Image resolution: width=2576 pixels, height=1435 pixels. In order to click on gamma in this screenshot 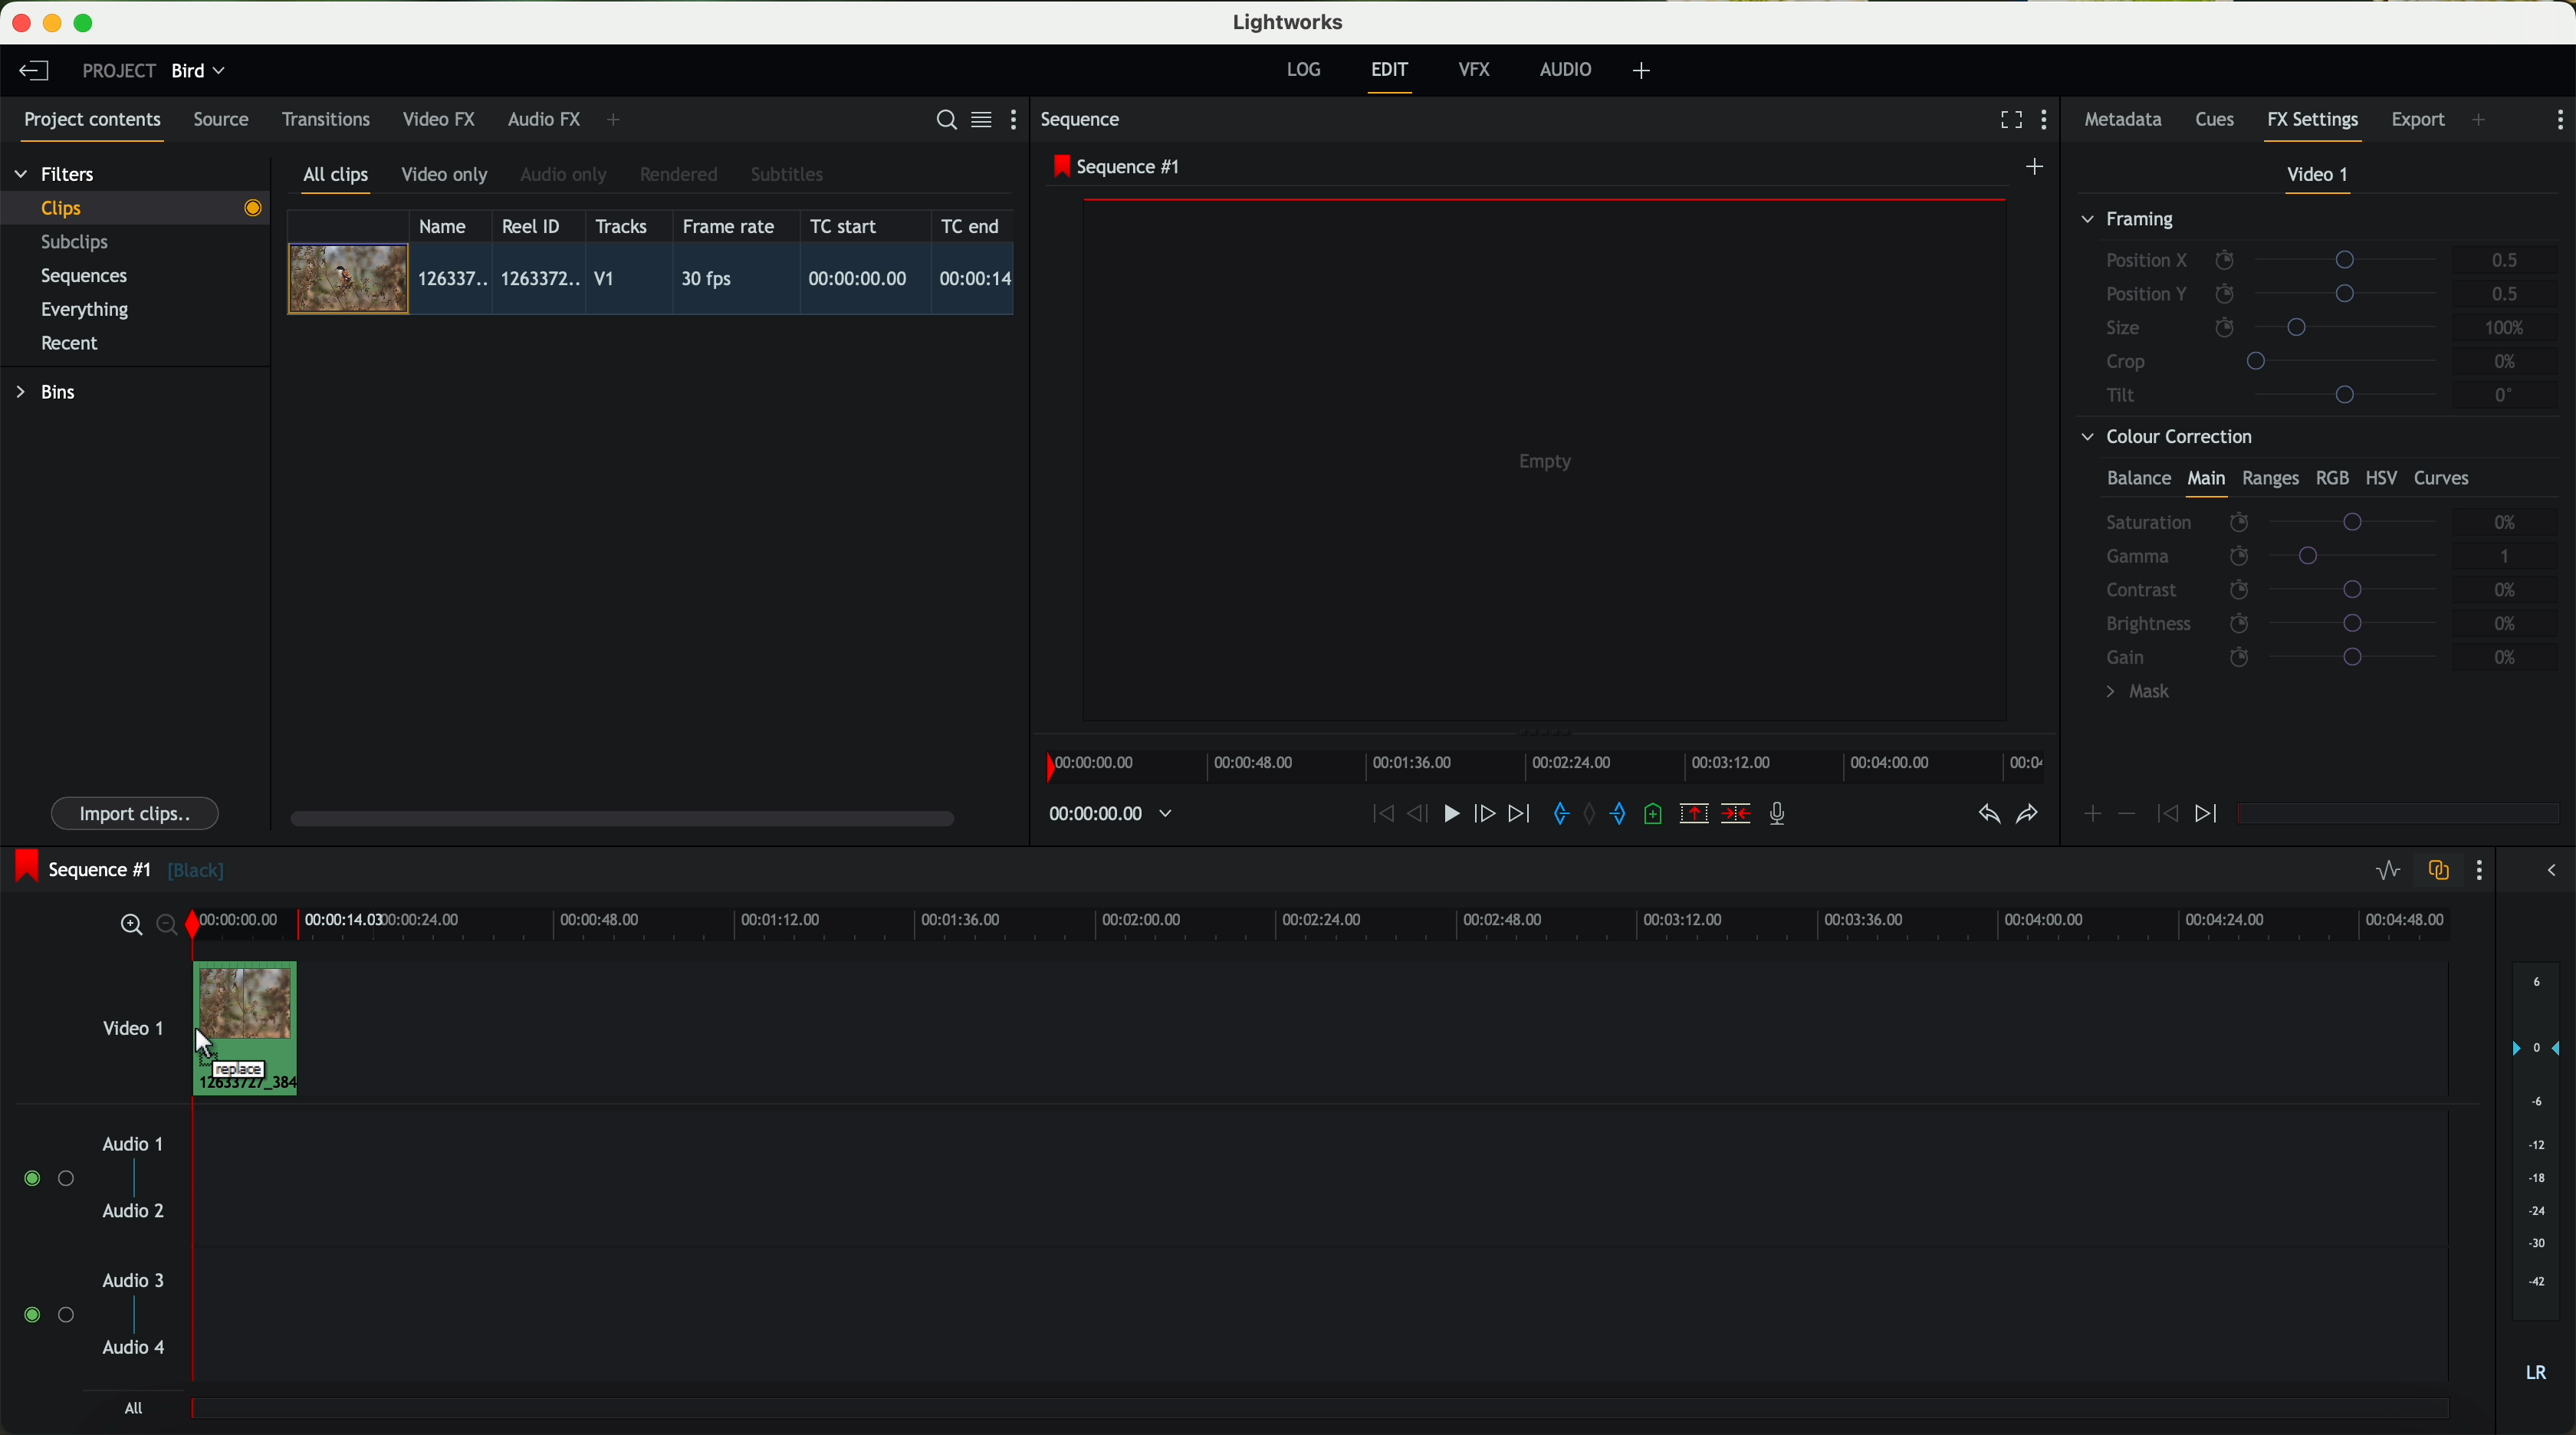, I will do `click(2282, 555)`.